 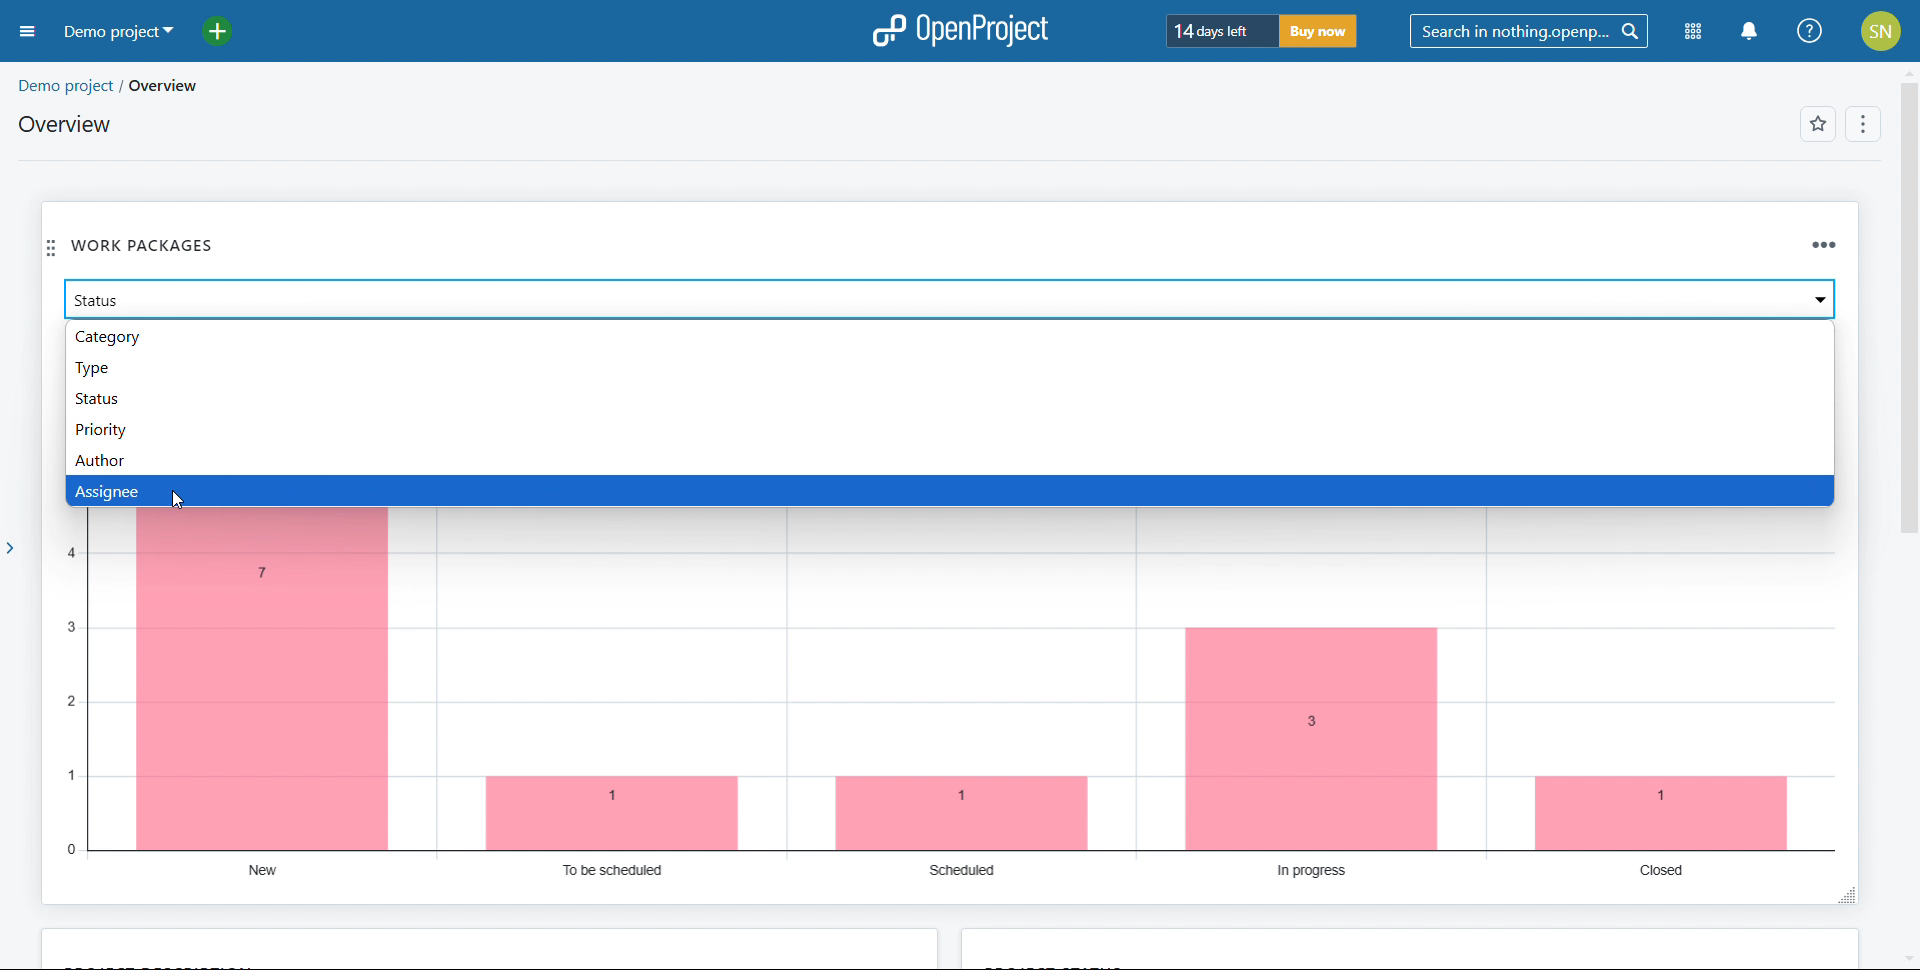 I want to click on category, so click(x=951, y=336).